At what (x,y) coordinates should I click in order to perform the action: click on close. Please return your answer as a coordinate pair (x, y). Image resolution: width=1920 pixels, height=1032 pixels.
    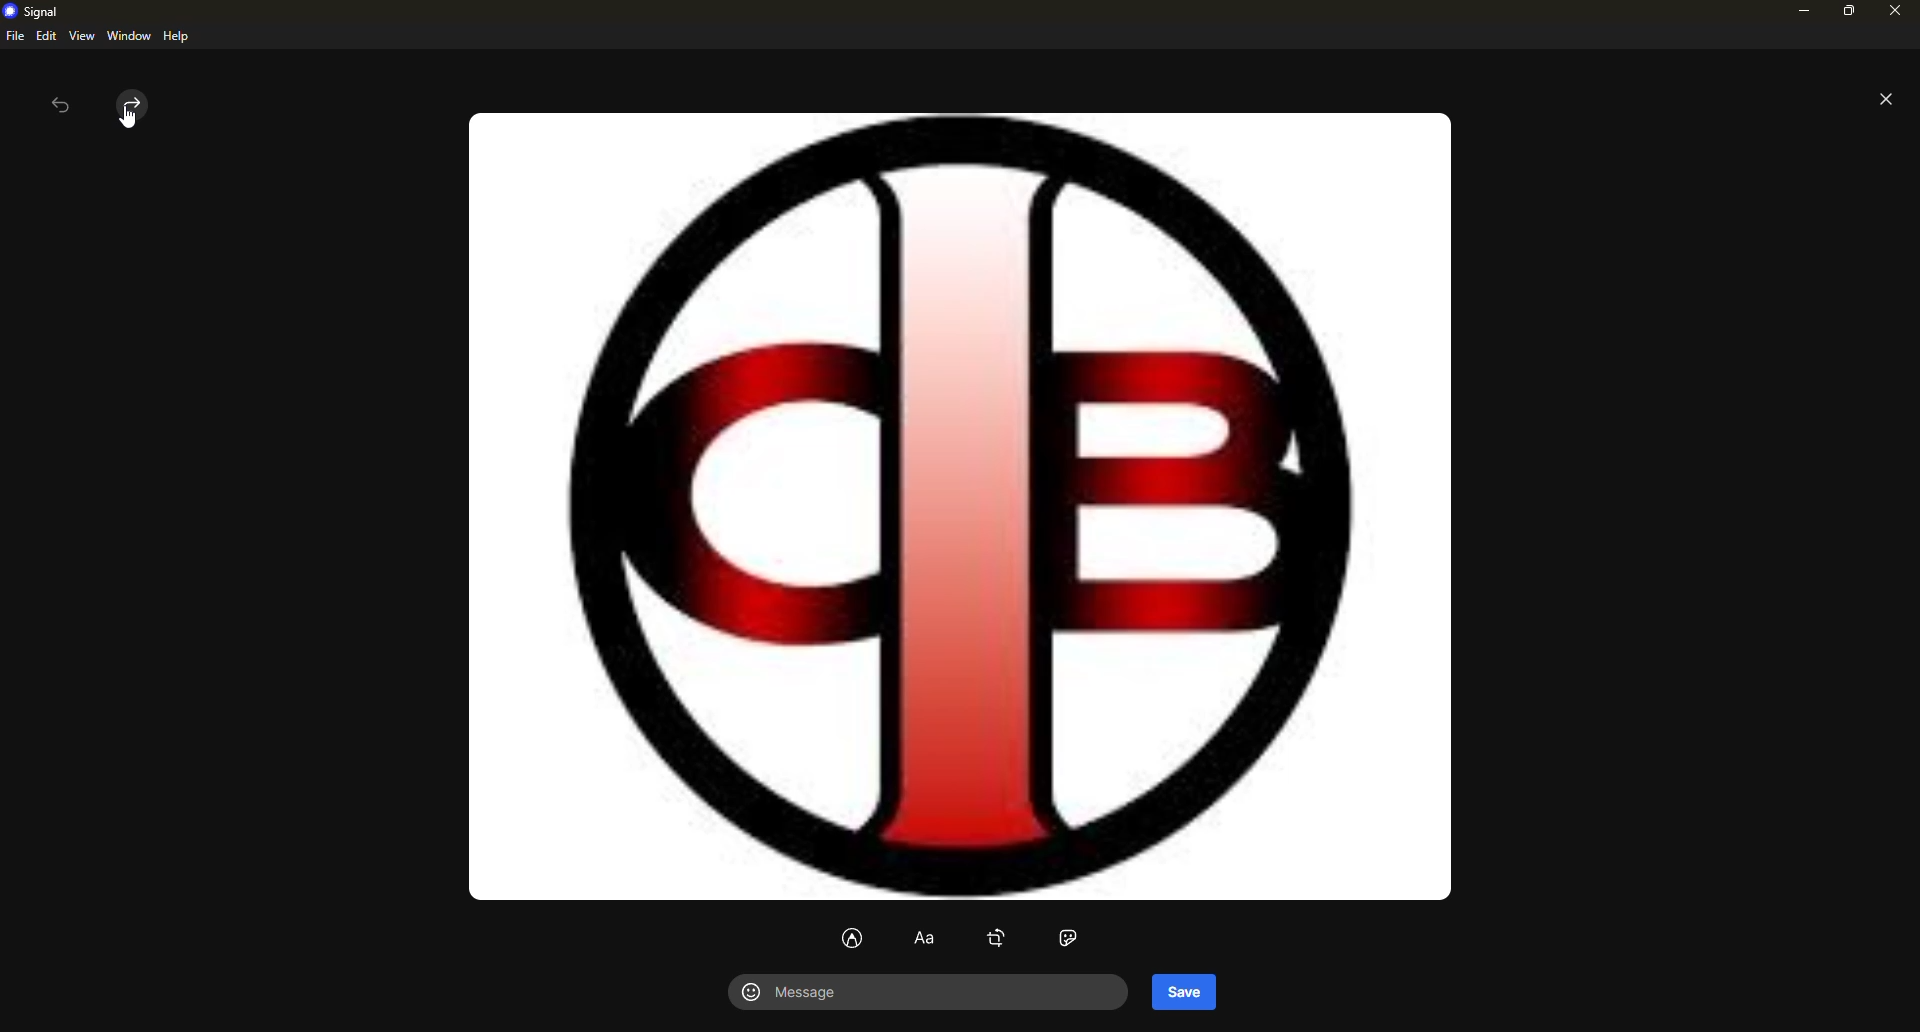
    Looking at the image, I should click on (1886, 102).